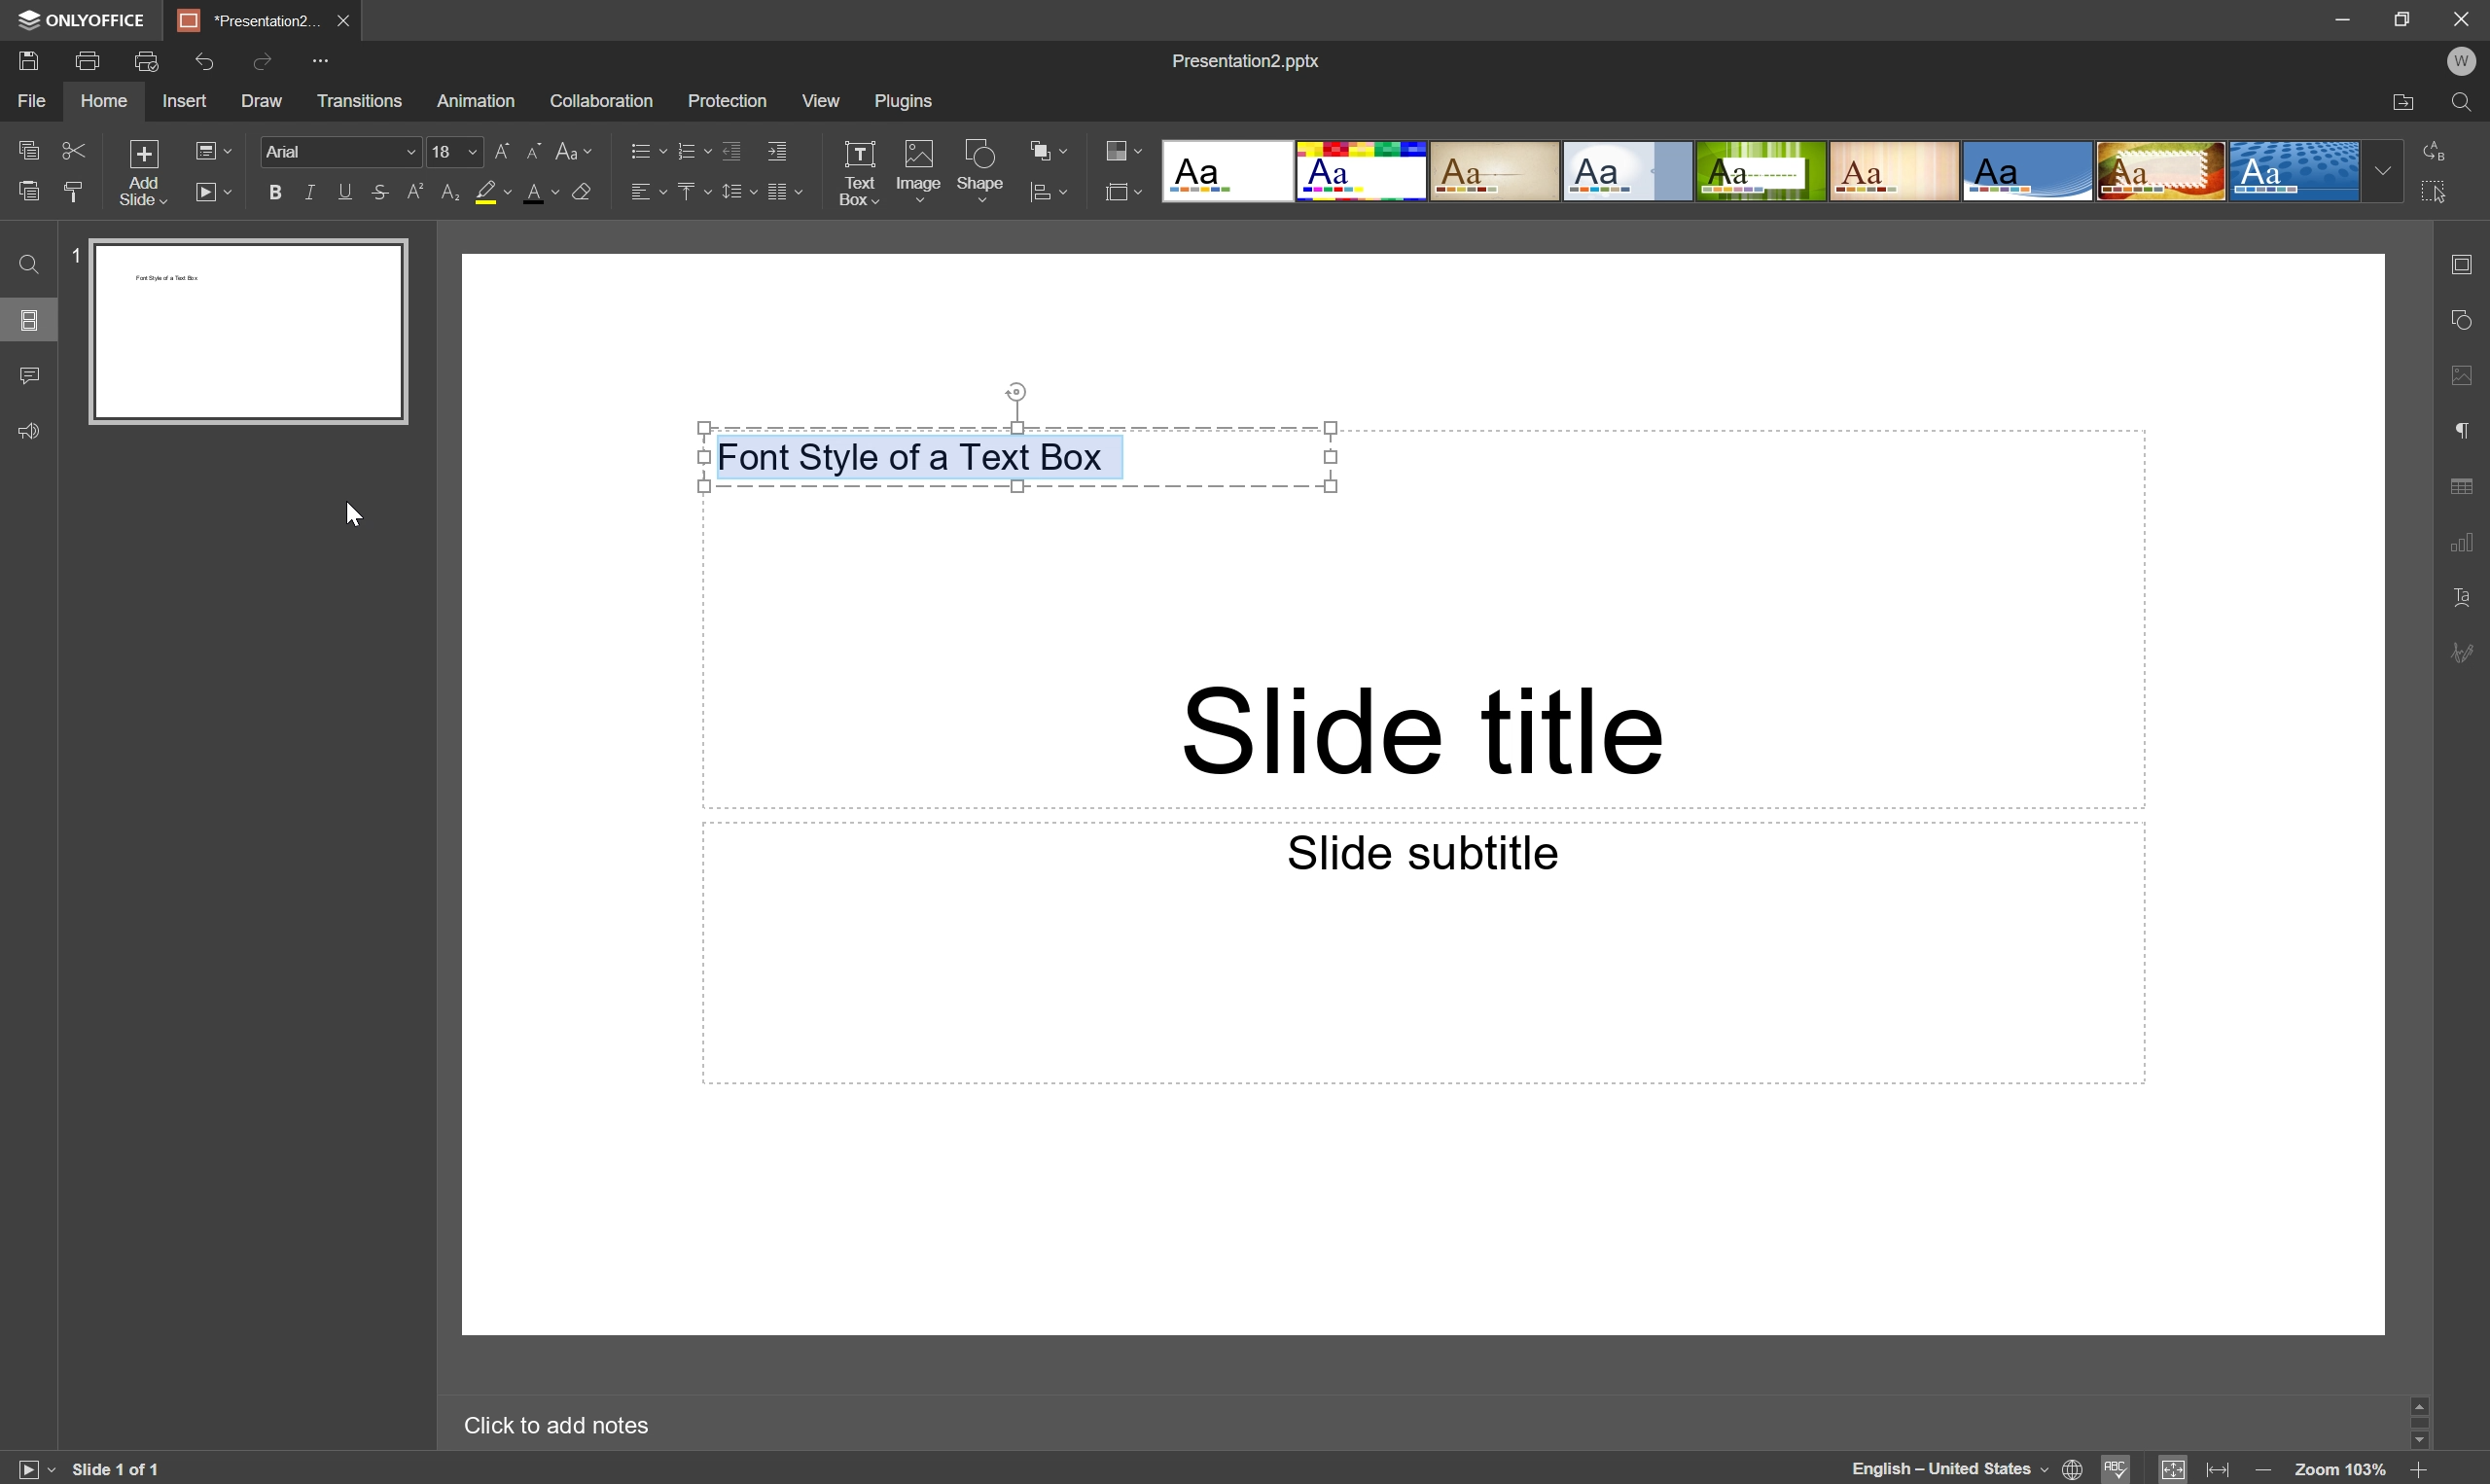  What do you see at coordinates (559, 1424) in the screenshot?
I see `Click to add notes` at bounding box center [559, 1424].